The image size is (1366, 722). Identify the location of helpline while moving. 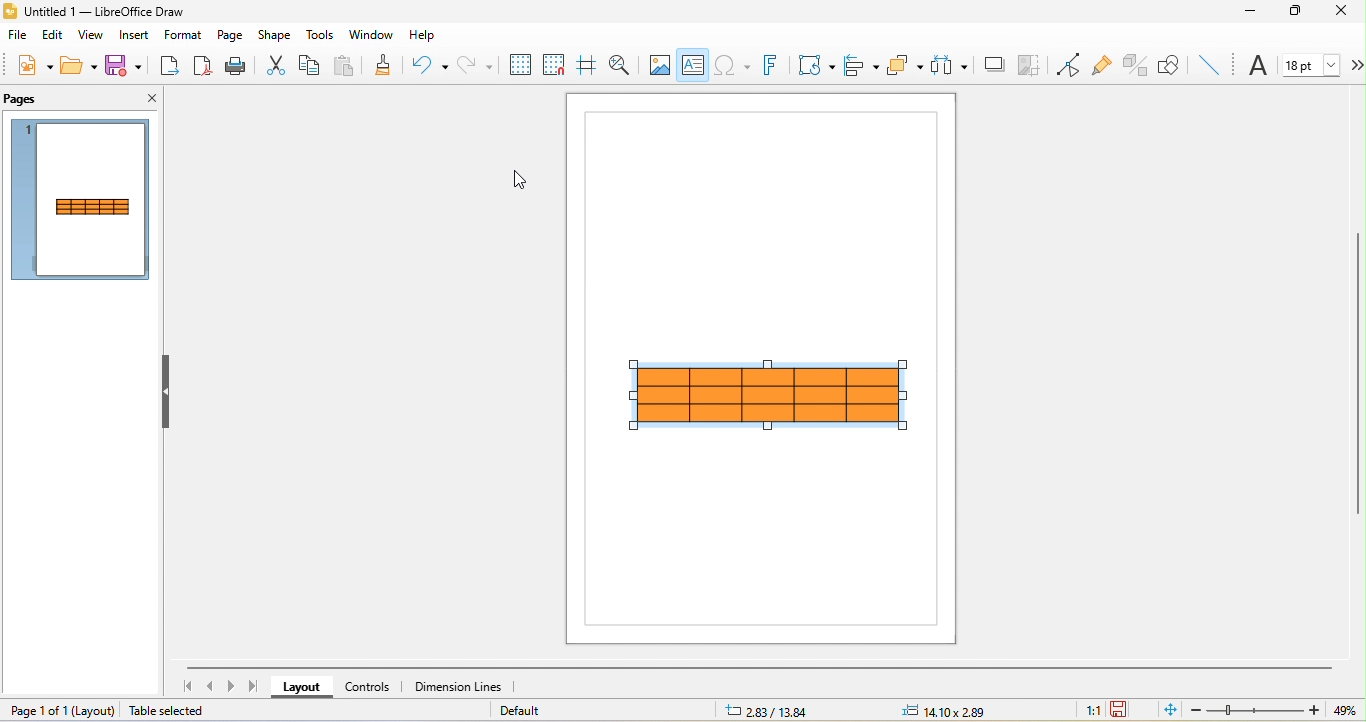
(587, 65).